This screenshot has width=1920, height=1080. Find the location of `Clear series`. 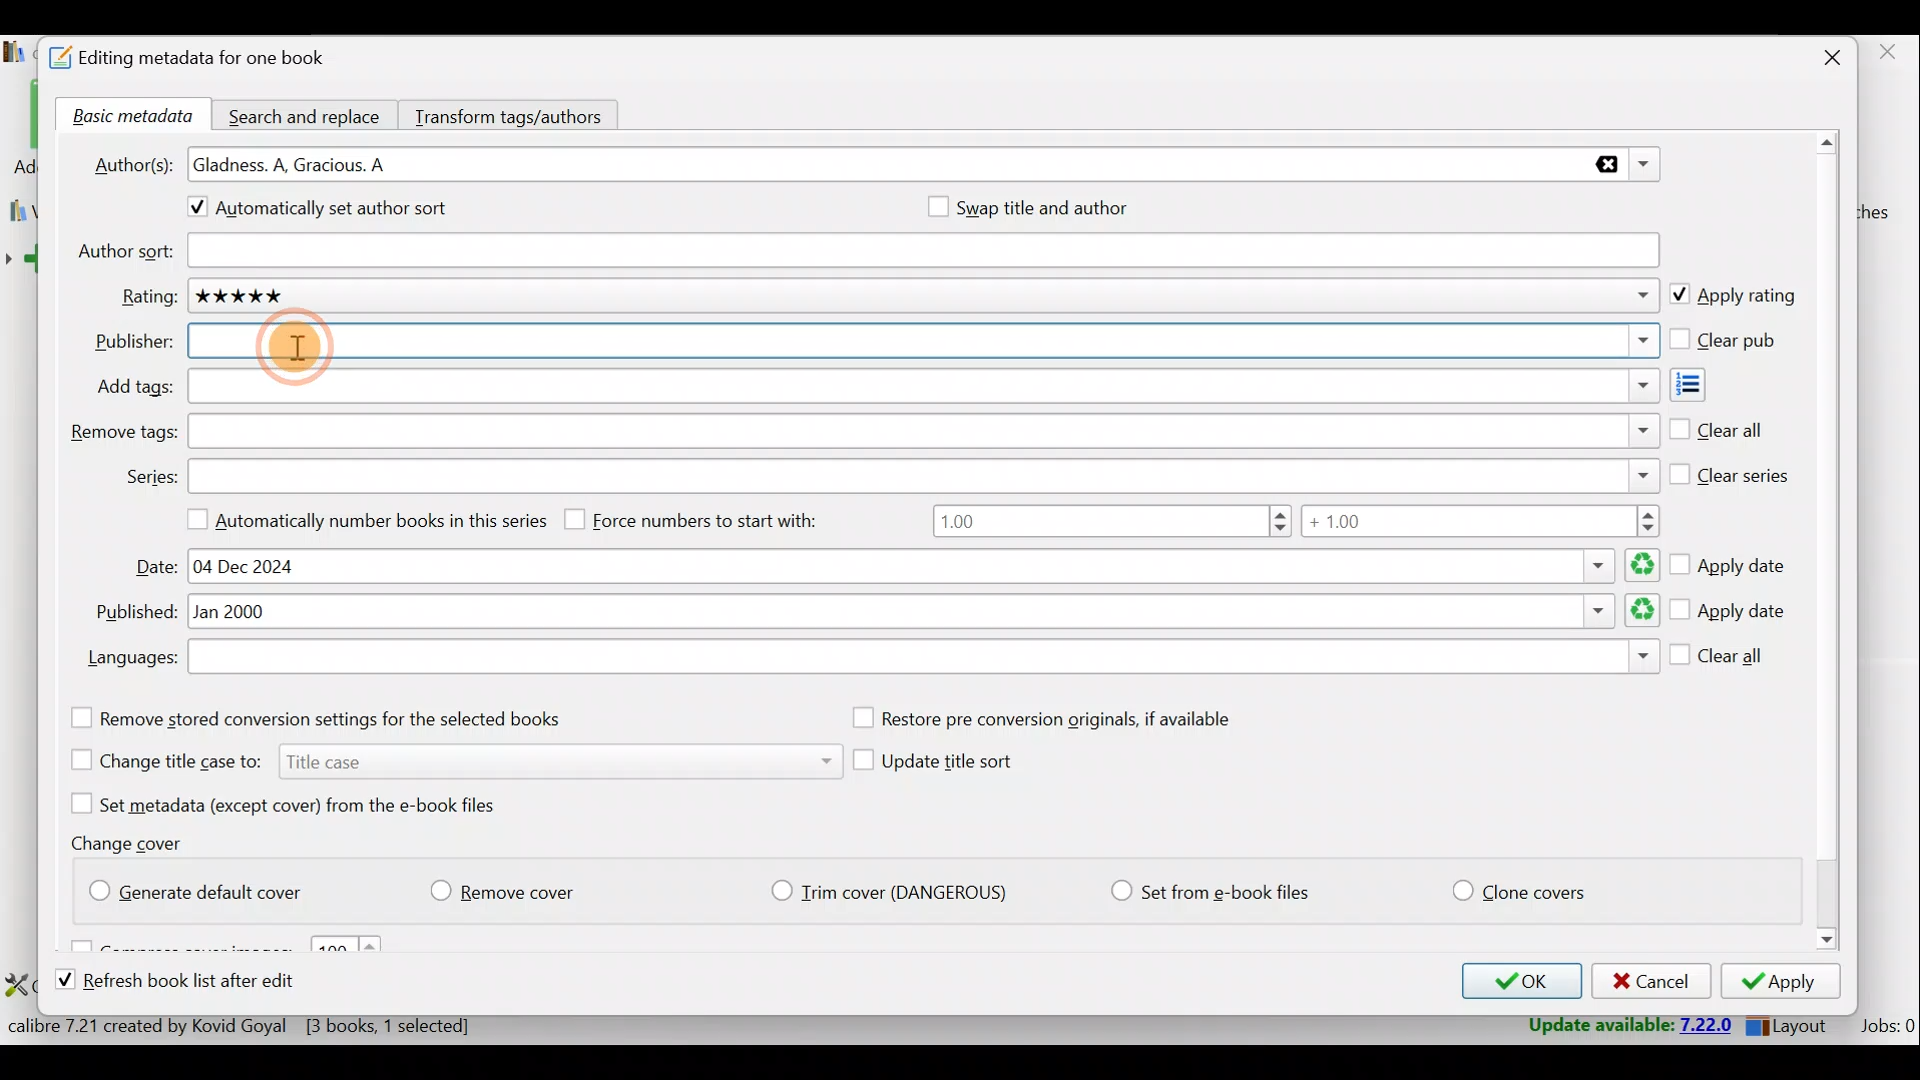

Clear series is located at coordinates (1731, 471).